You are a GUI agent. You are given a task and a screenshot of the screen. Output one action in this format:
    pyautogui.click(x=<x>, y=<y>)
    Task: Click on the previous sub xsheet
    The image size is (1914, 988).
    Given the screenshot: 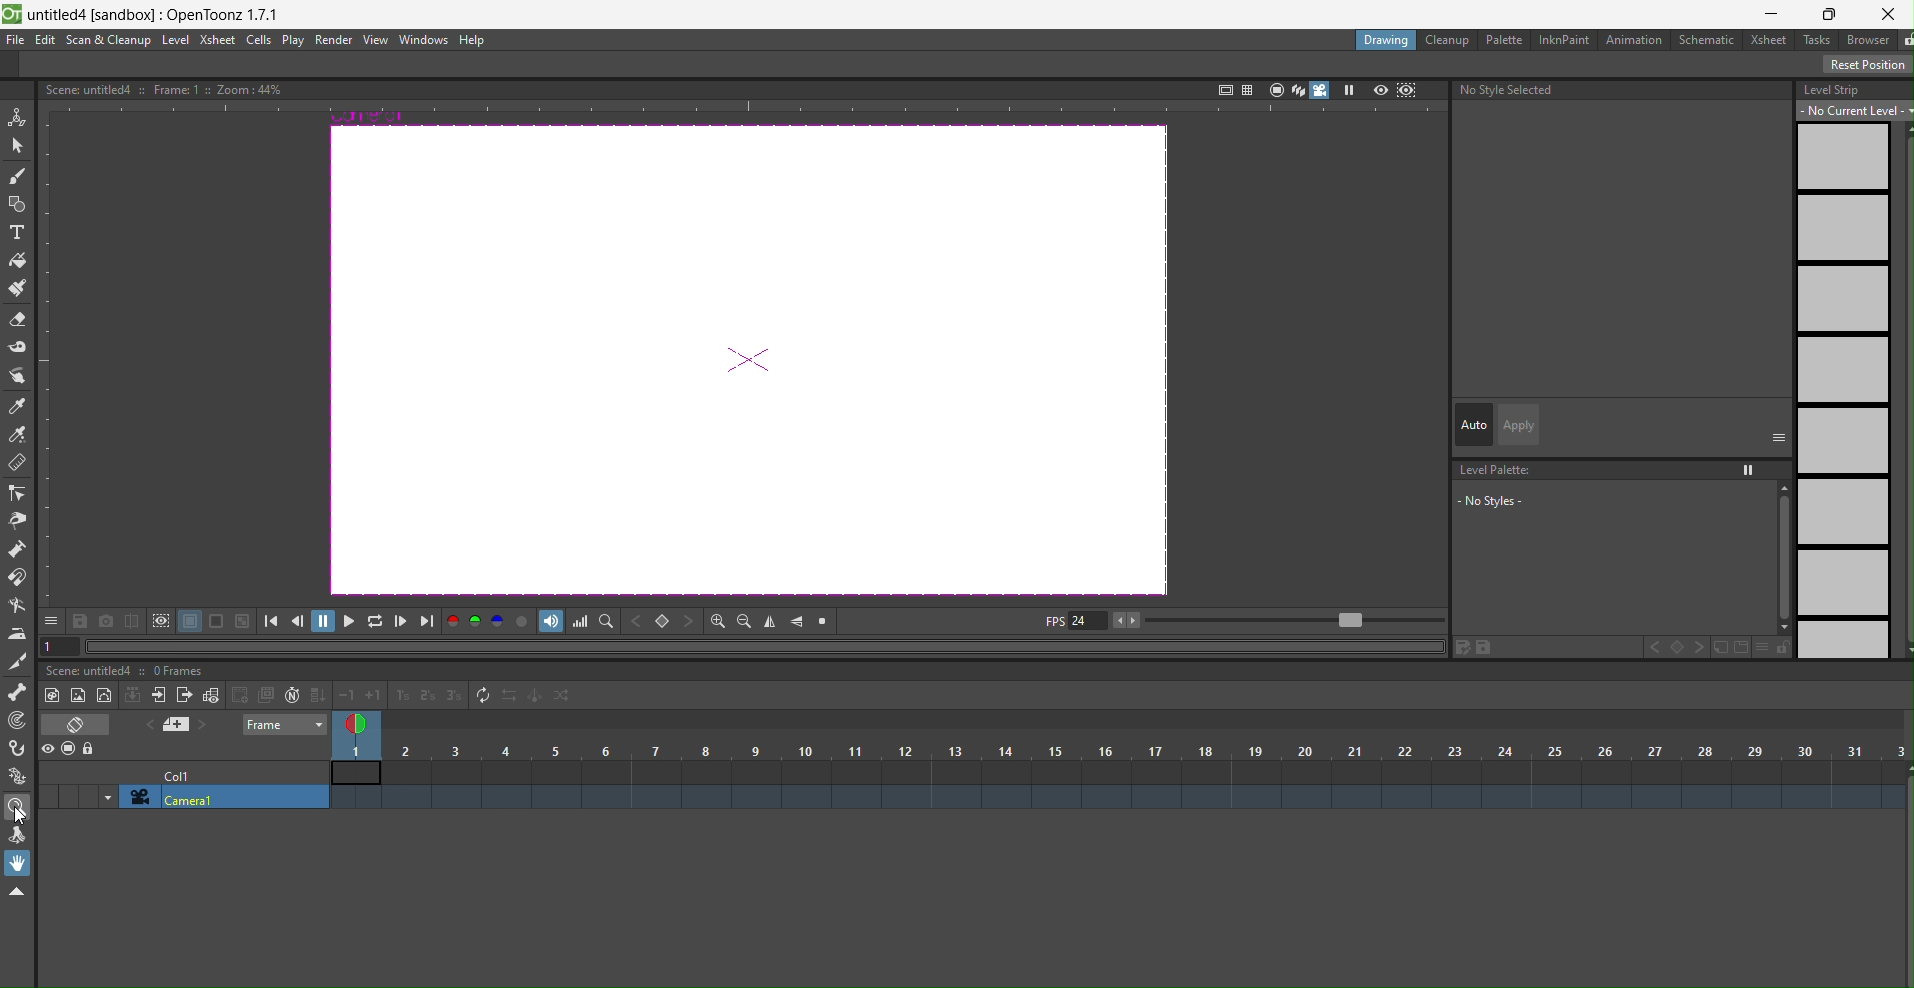 What is the action you would take?
    pyautogui.click(x=160, y=696)
    